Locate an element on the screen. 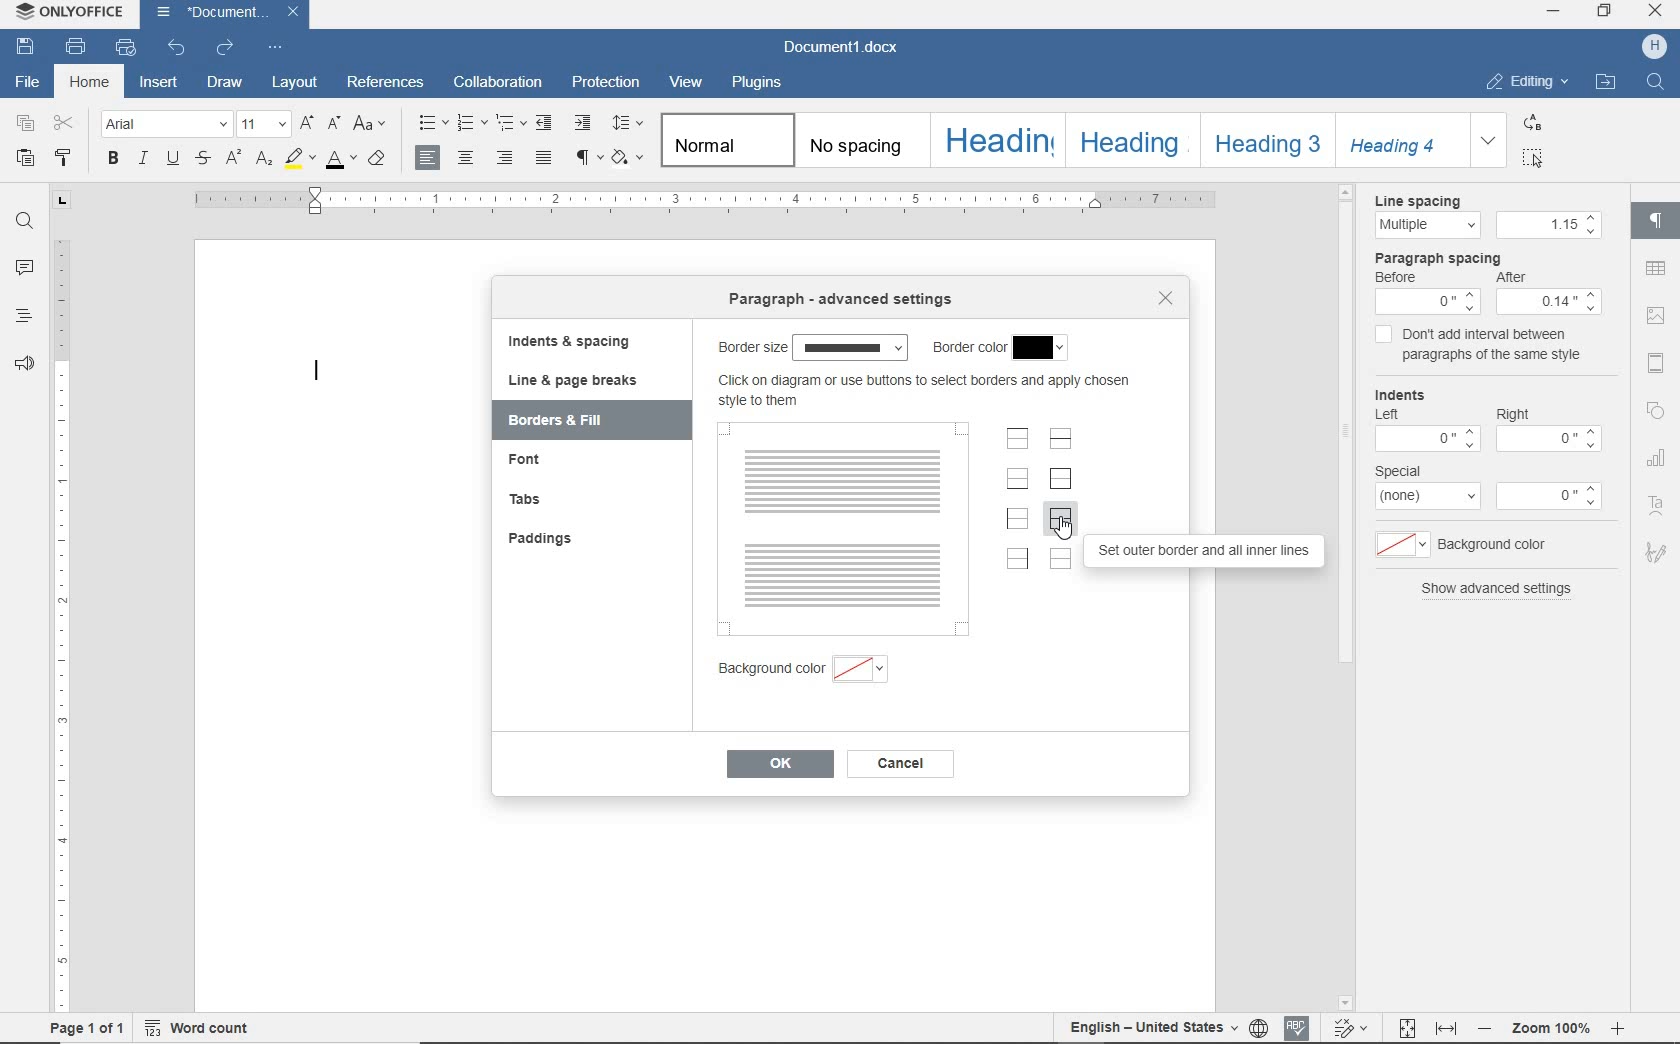  heading1 is located at coordinates (1000, 140).